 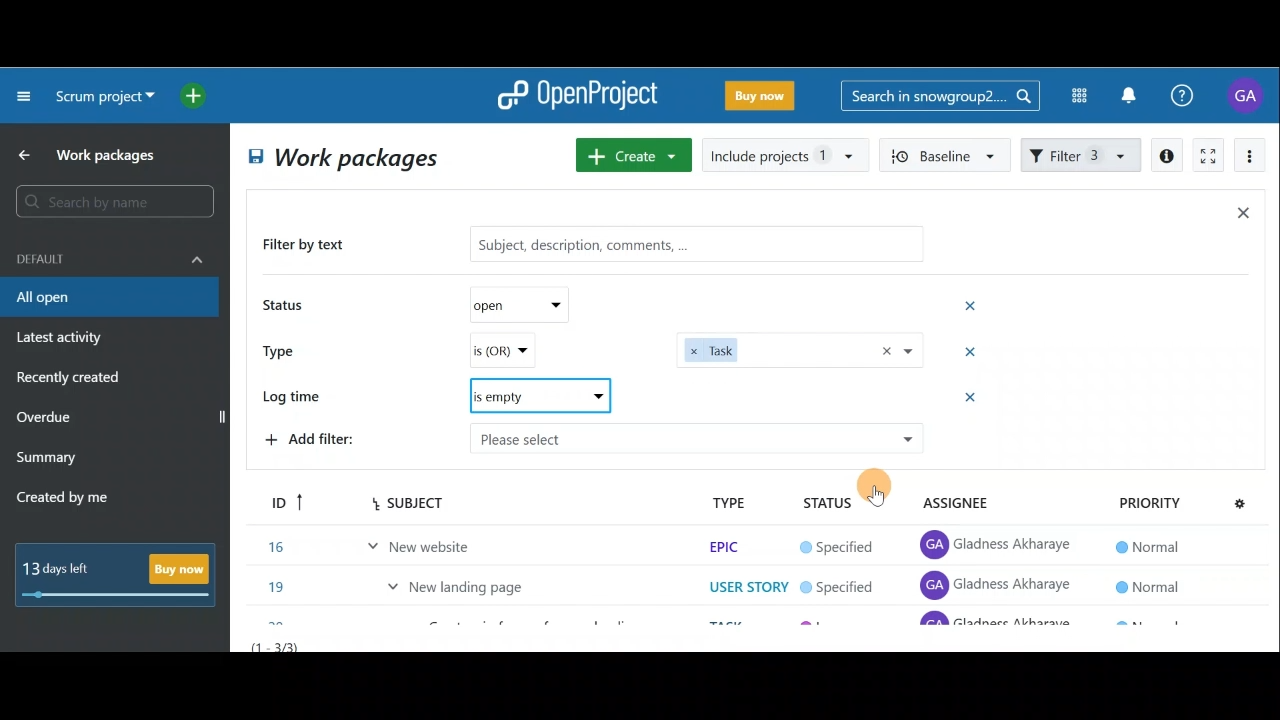 I want to click on normal, so click(x=1145, y=501).